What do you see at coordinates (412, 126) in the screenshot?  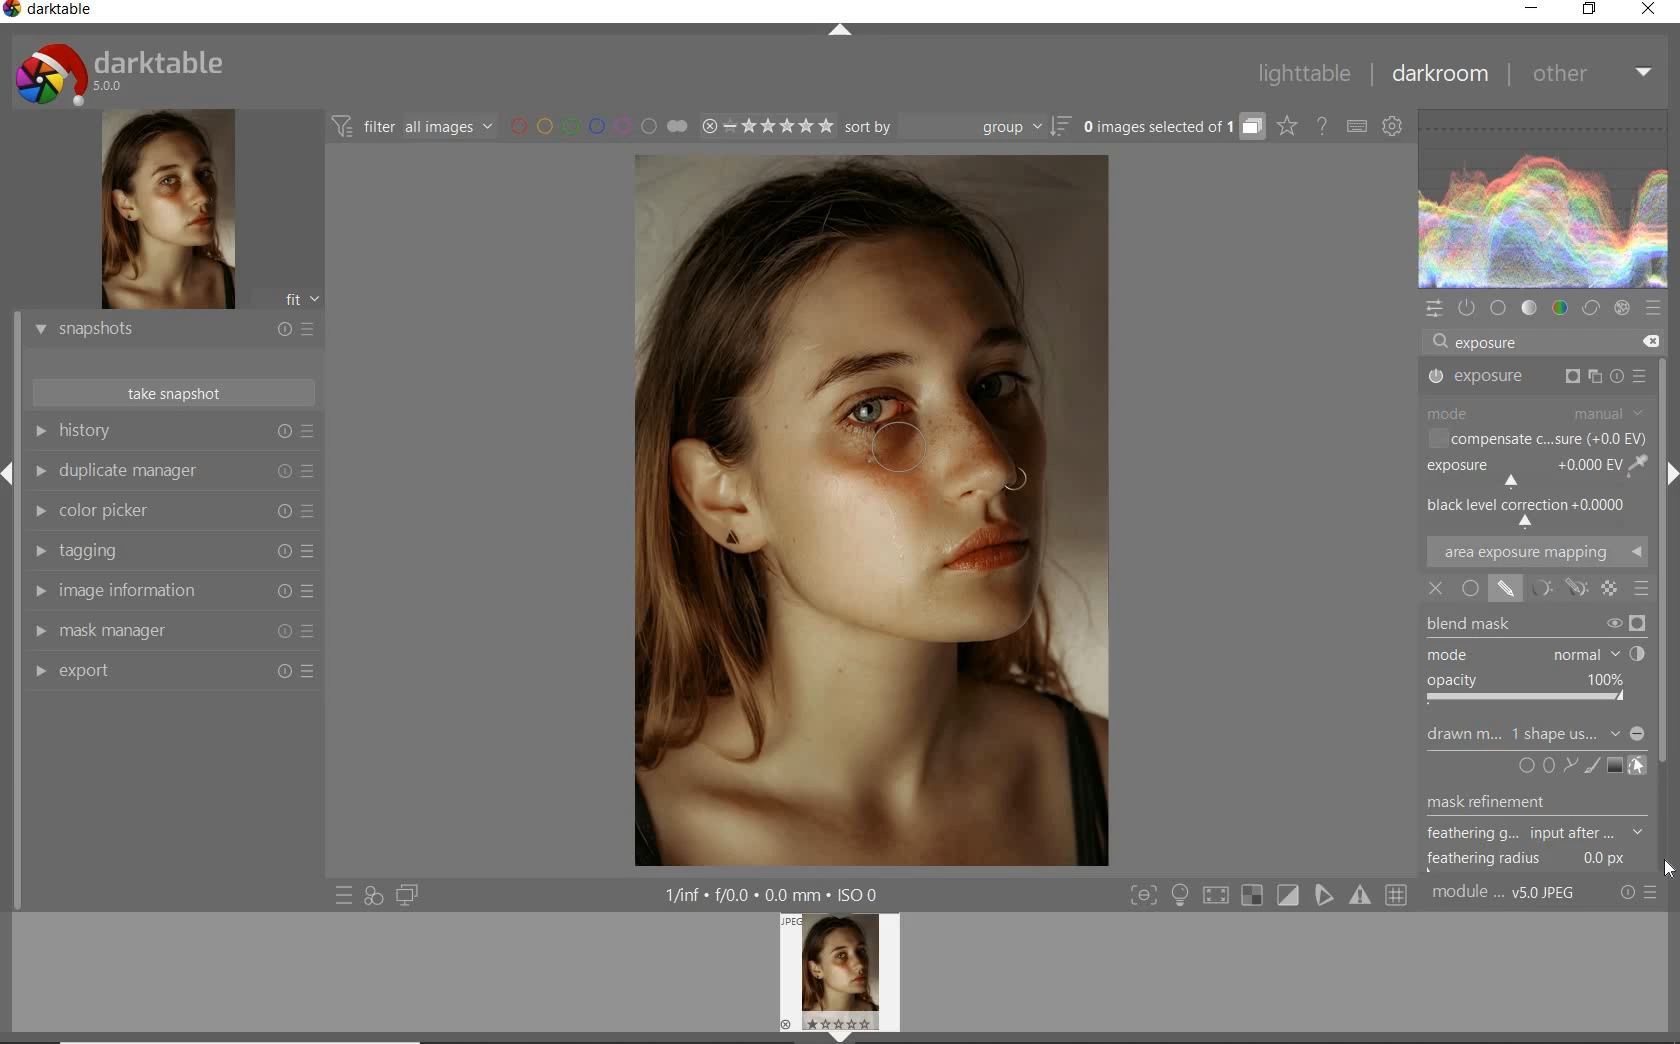 I see `filter images based on their modules` at bounding box center [412, 126].